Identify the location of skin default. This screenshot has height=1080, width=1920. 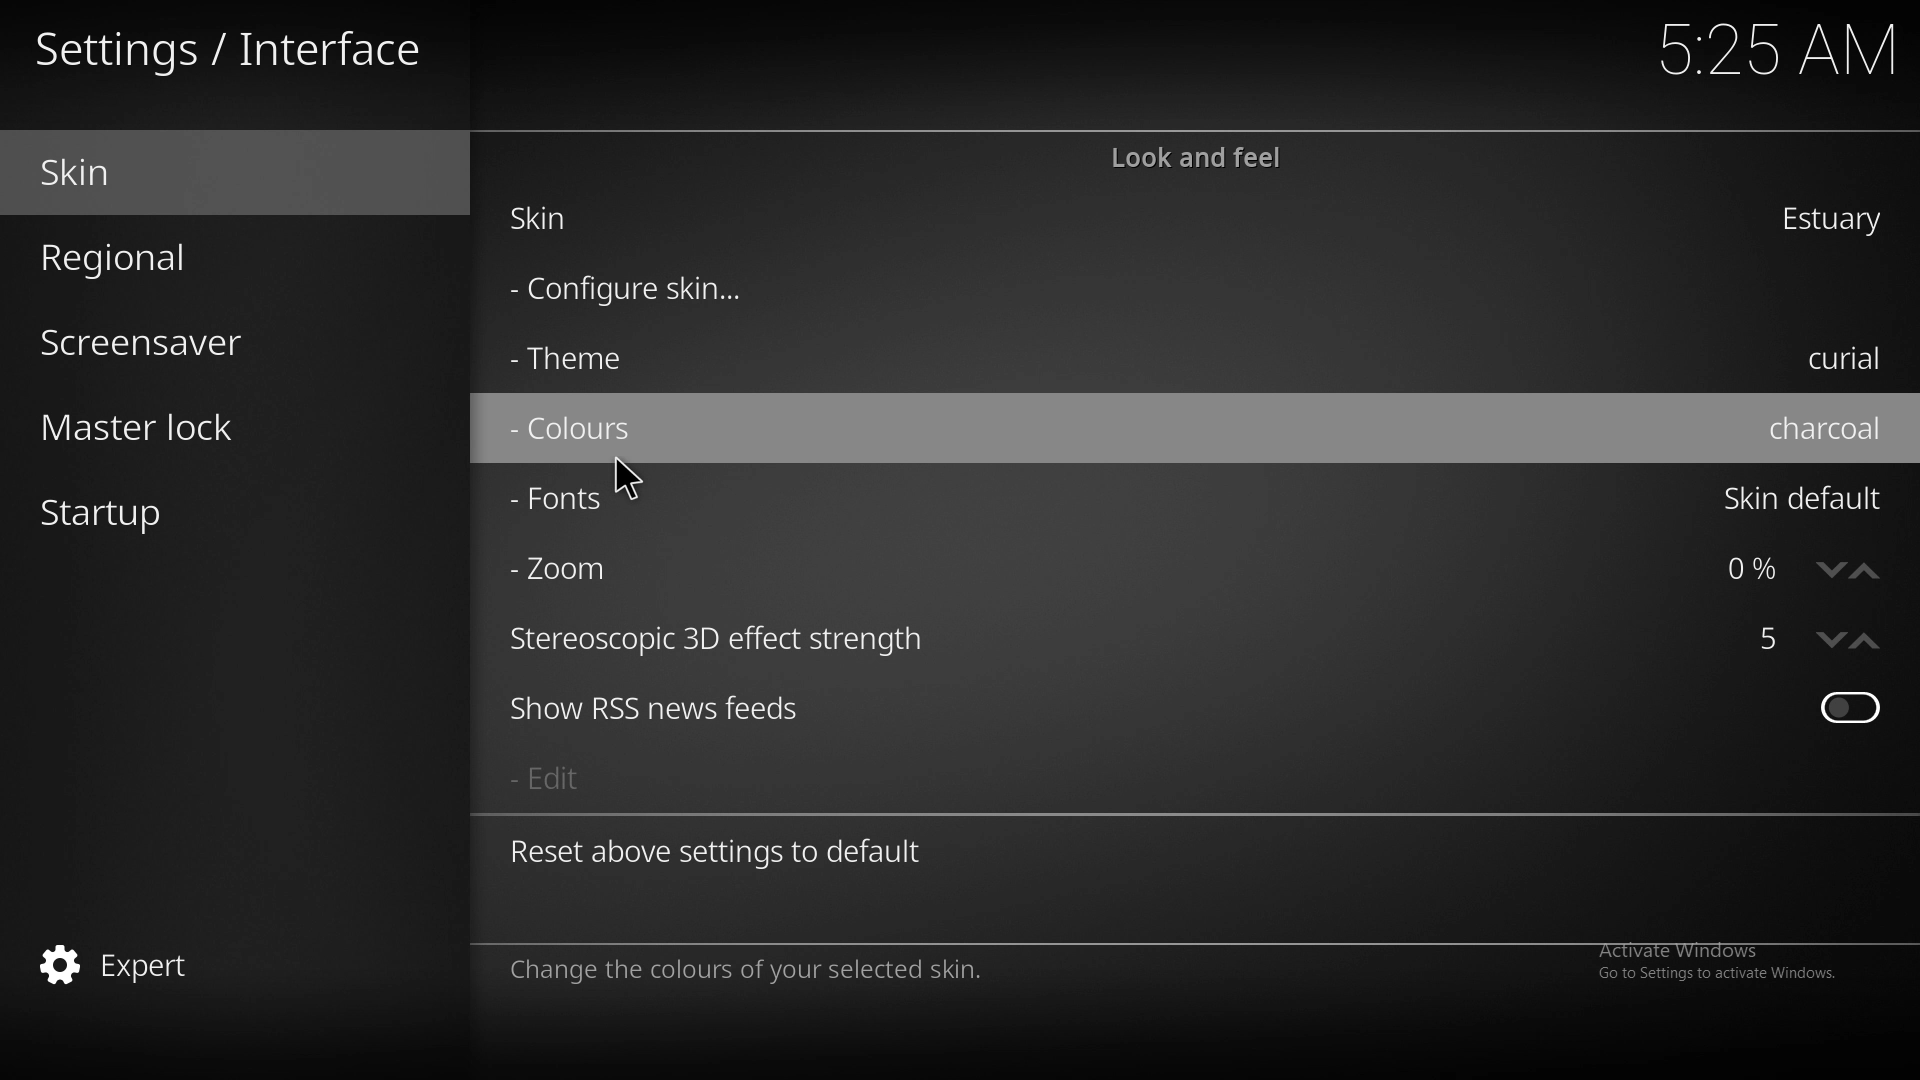
(1806, 498).